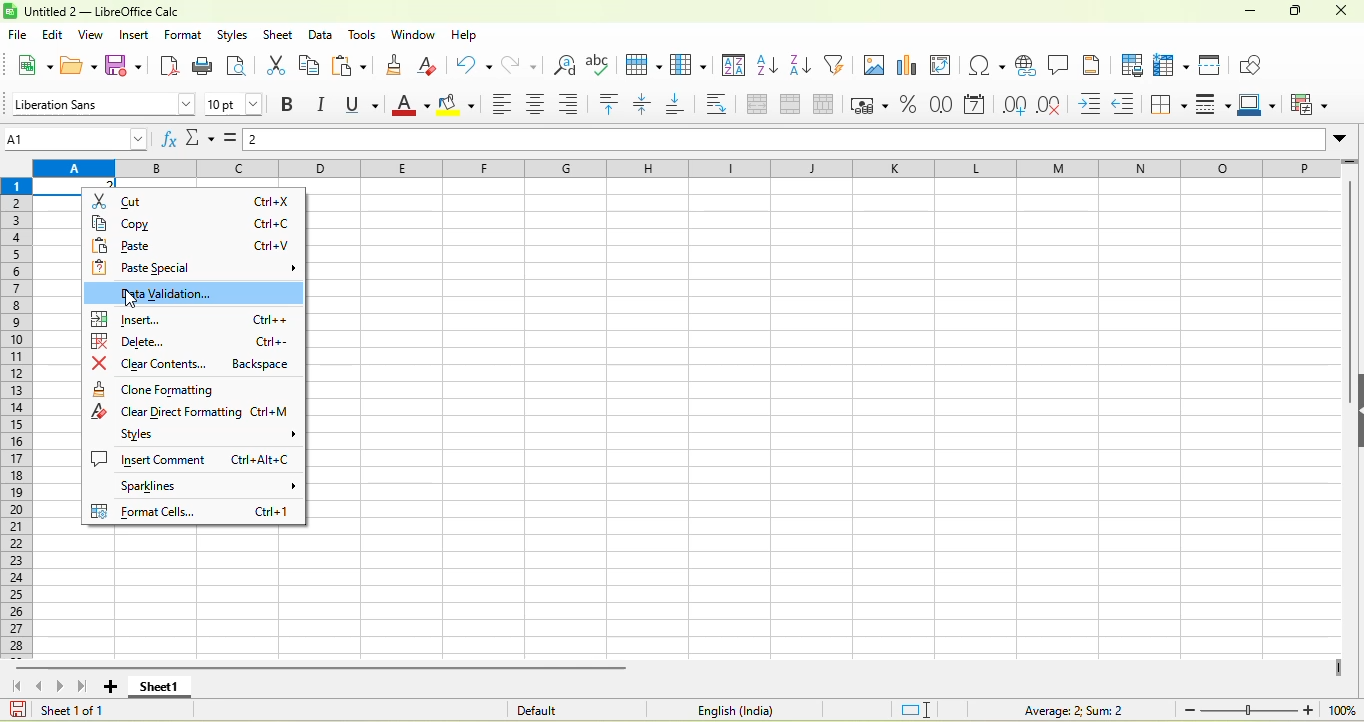  I want to click on conditional, so click(1312, 104).